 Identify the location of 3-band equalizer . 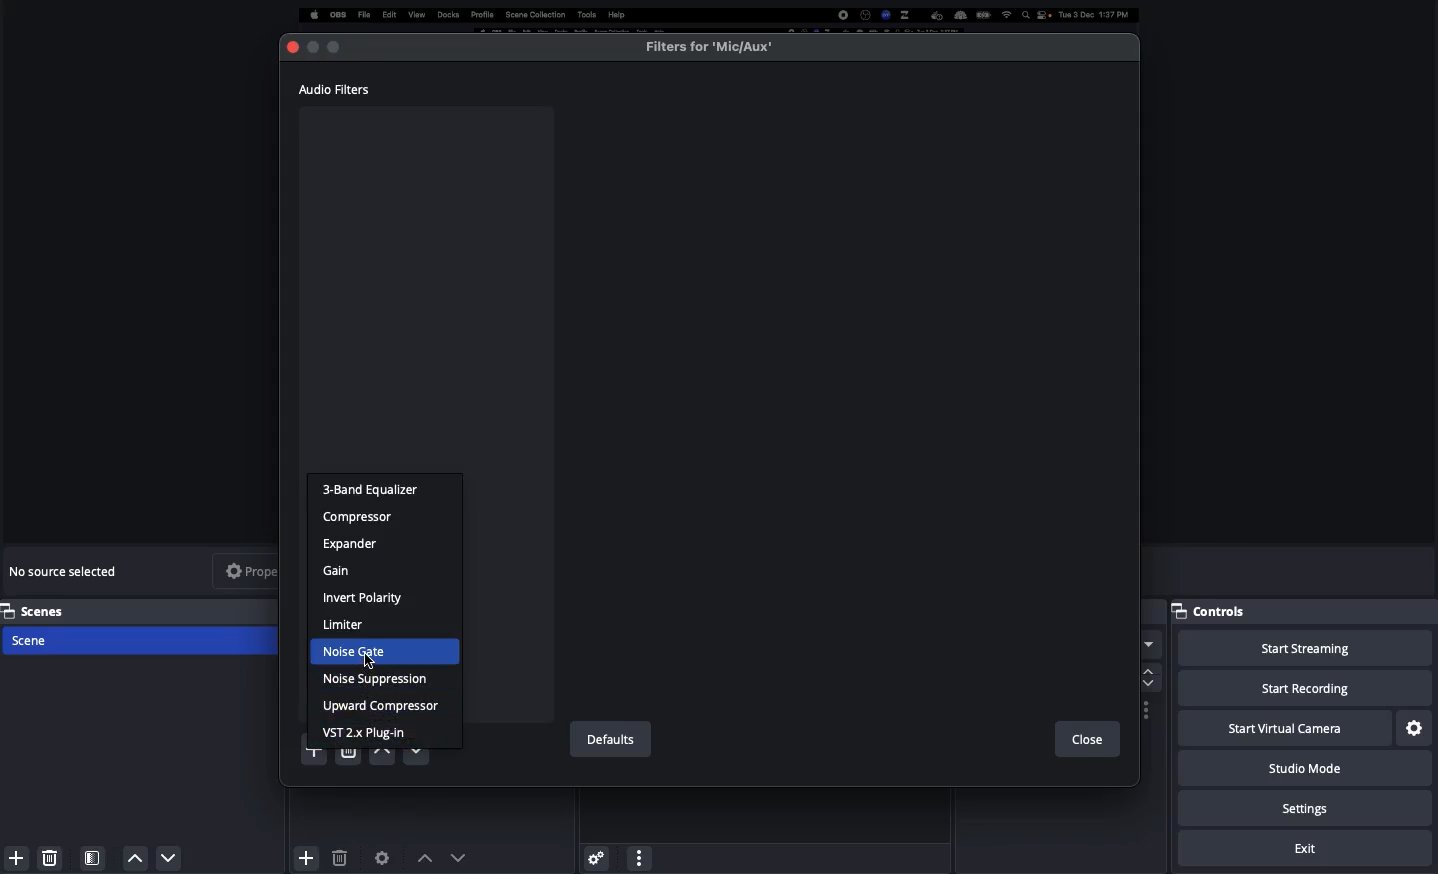
(377, 490).